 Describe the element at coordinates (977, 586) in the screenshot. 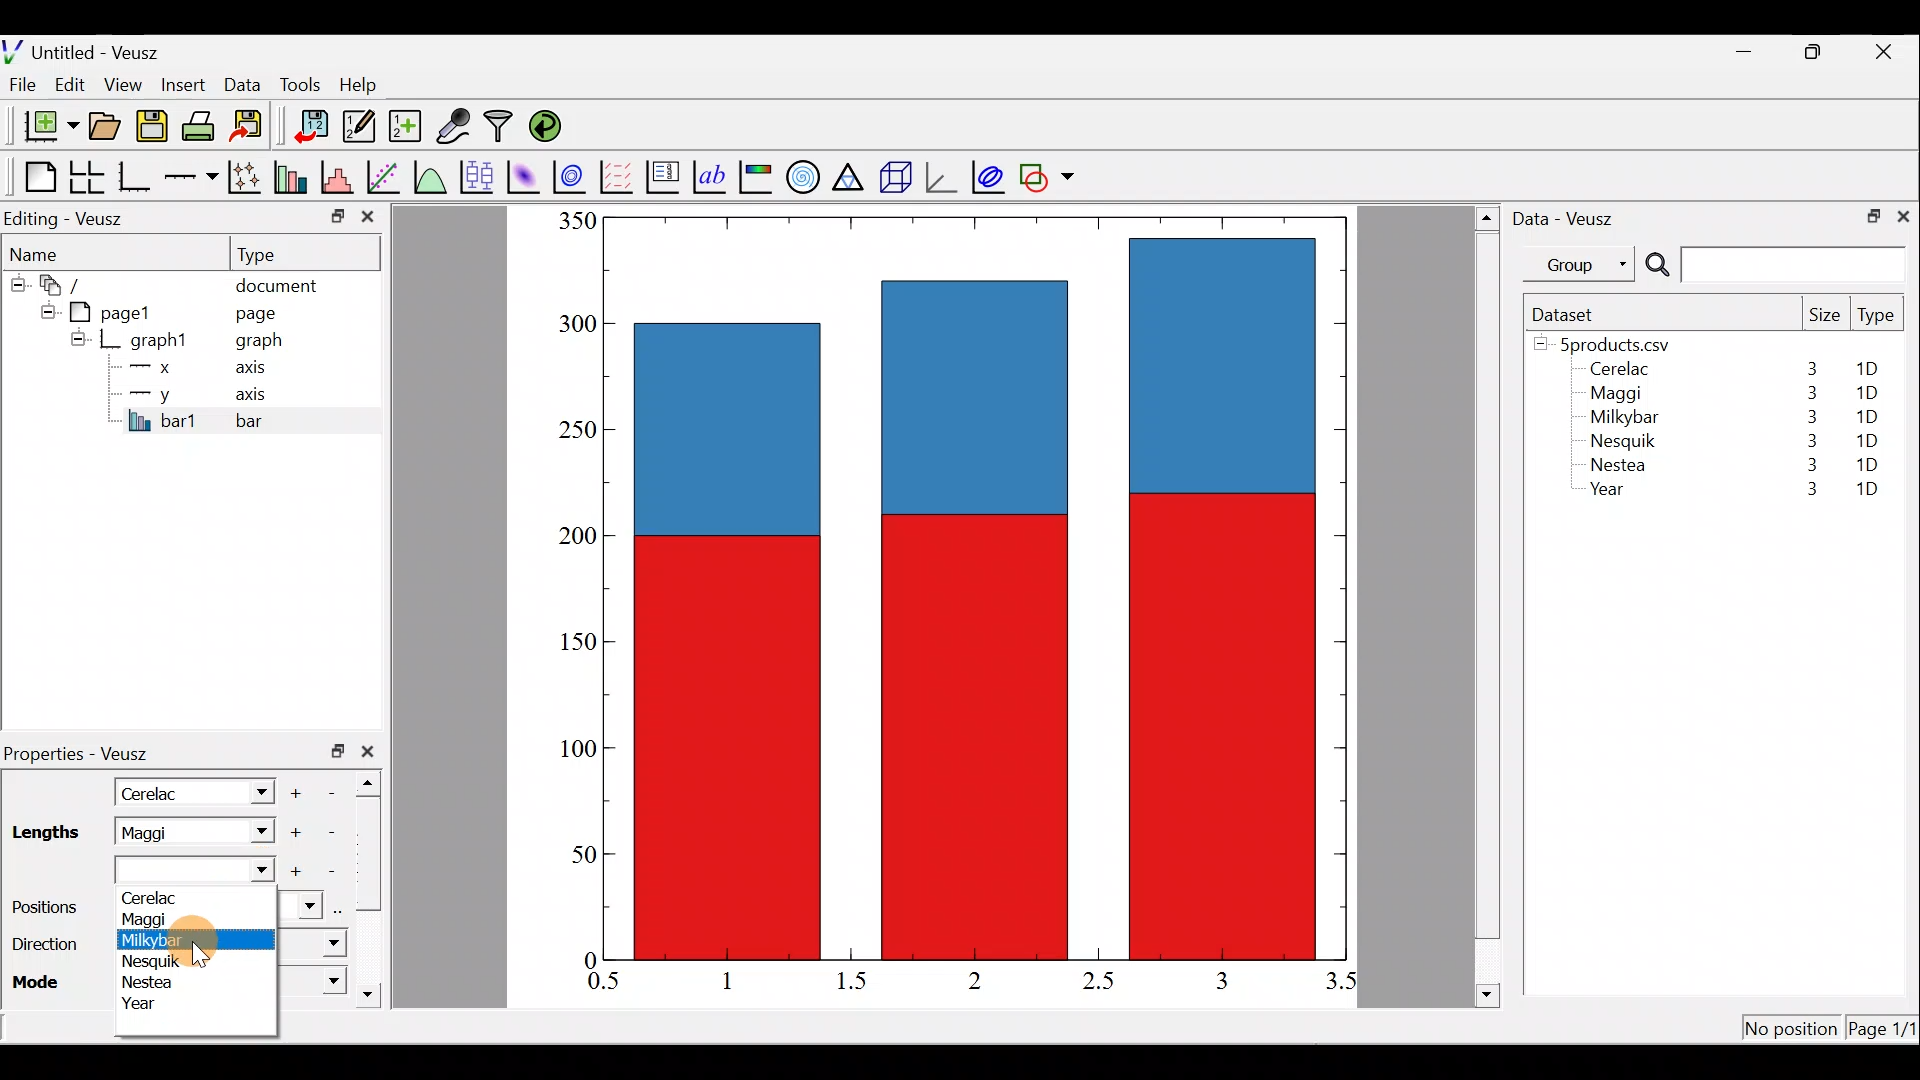

I see `bar chart inserted` at that location.